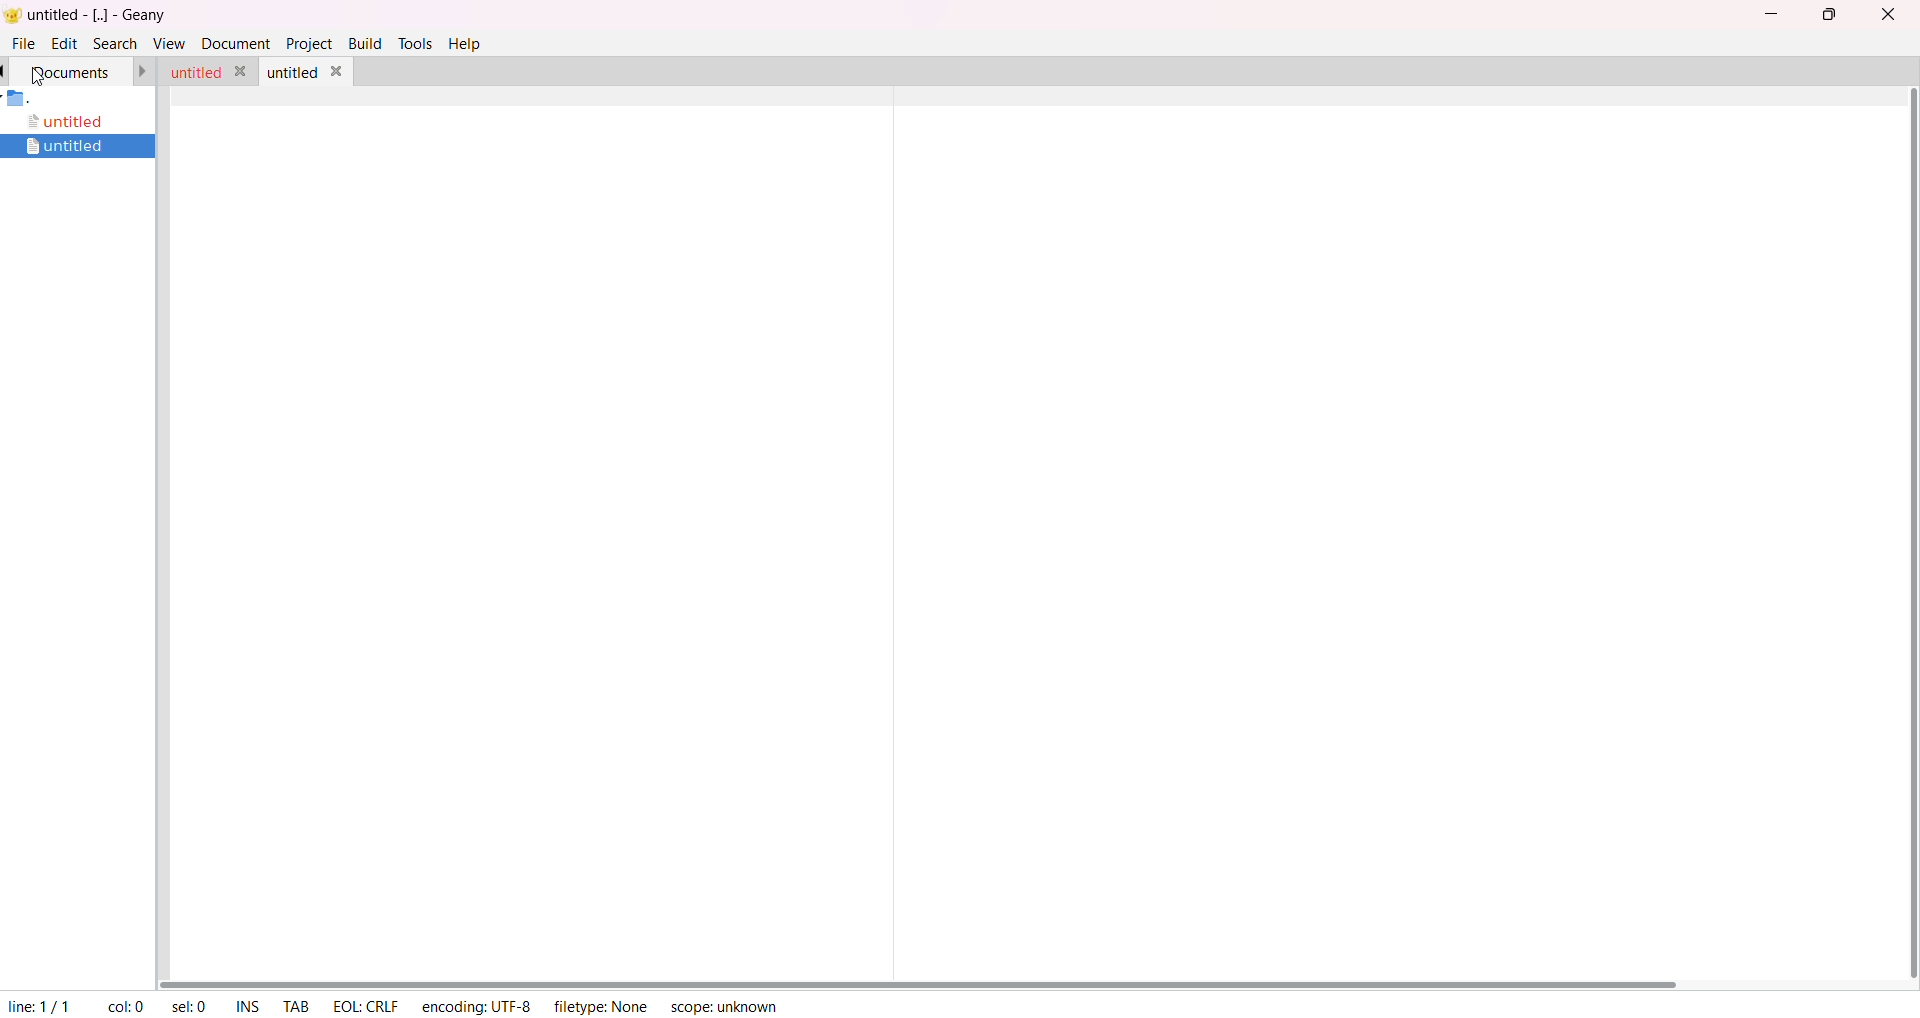 This screenshot has width=1920, height=1018. What do you see at coordinates (293, 75) in the screenshot?
I see `untitled ` at bounding box center [293, 75].